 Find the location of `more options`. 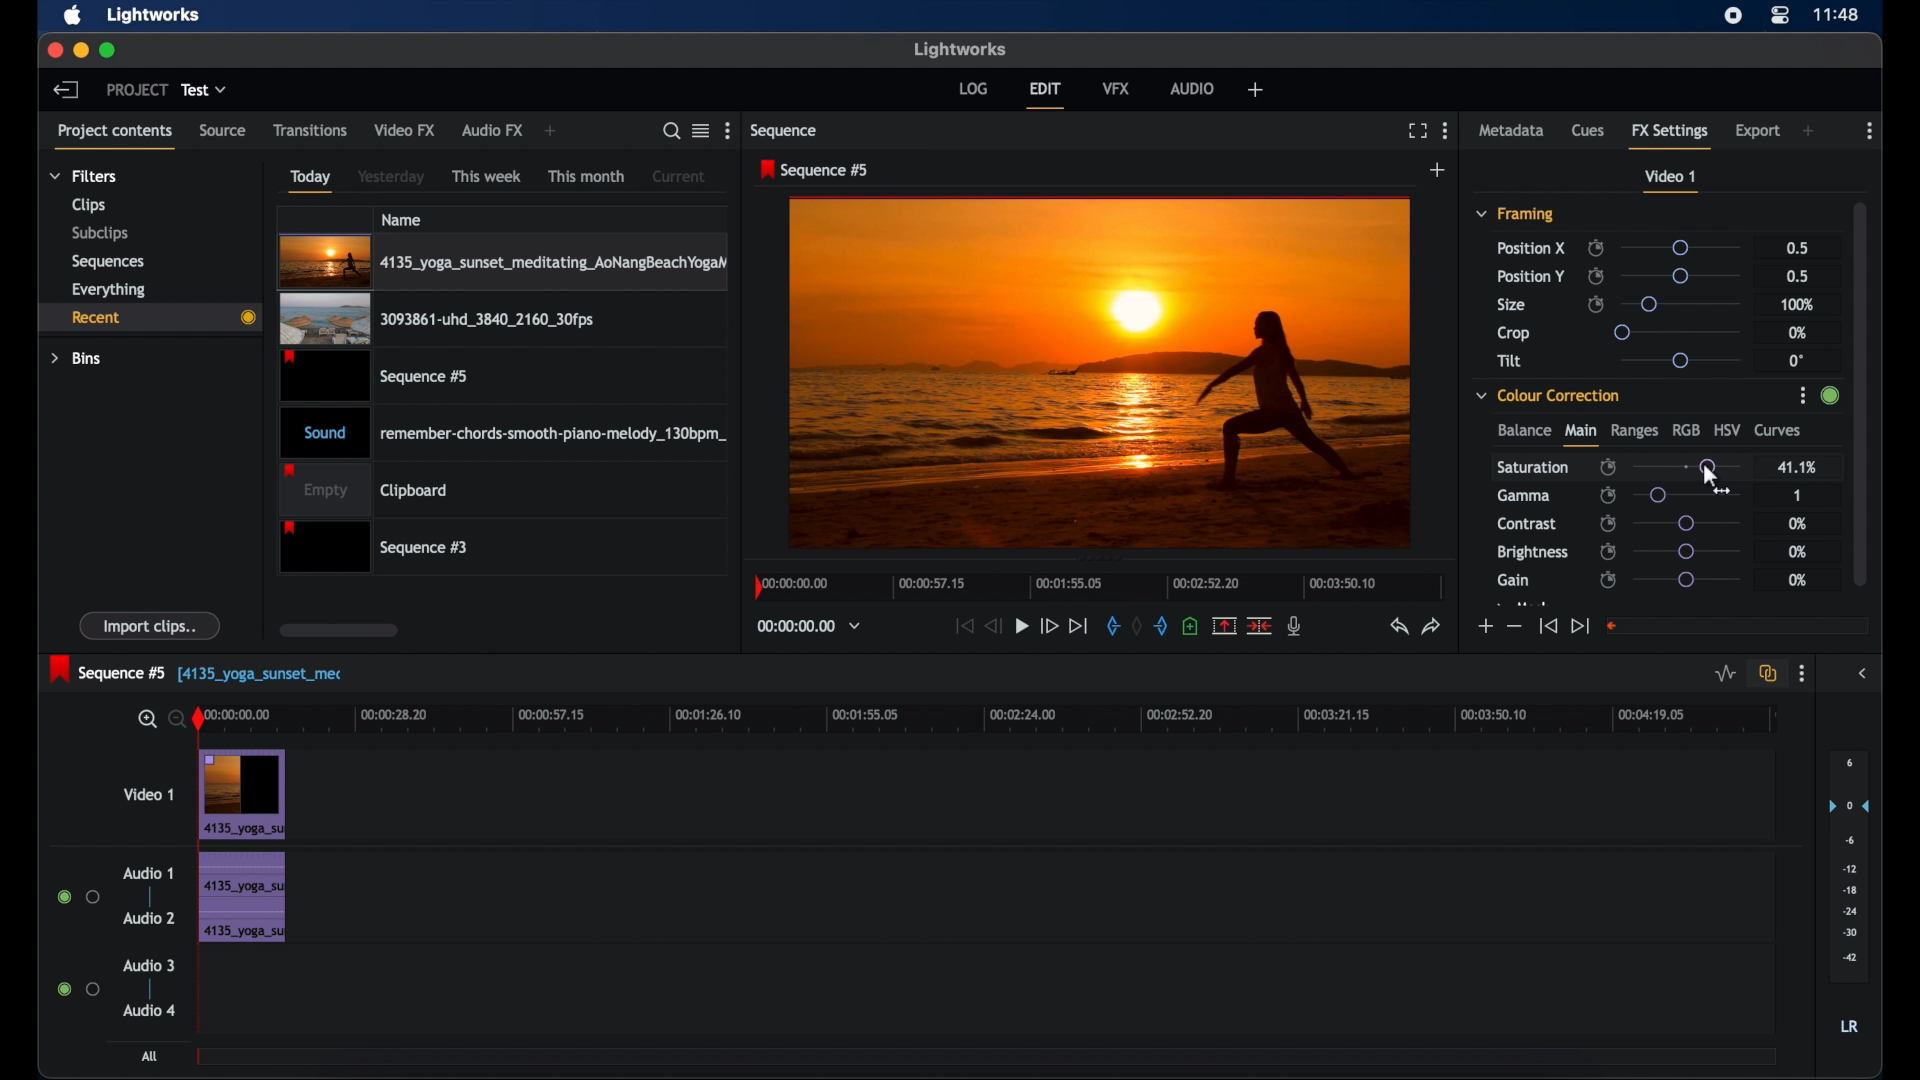

more options is located at coordinates (1802, 674).